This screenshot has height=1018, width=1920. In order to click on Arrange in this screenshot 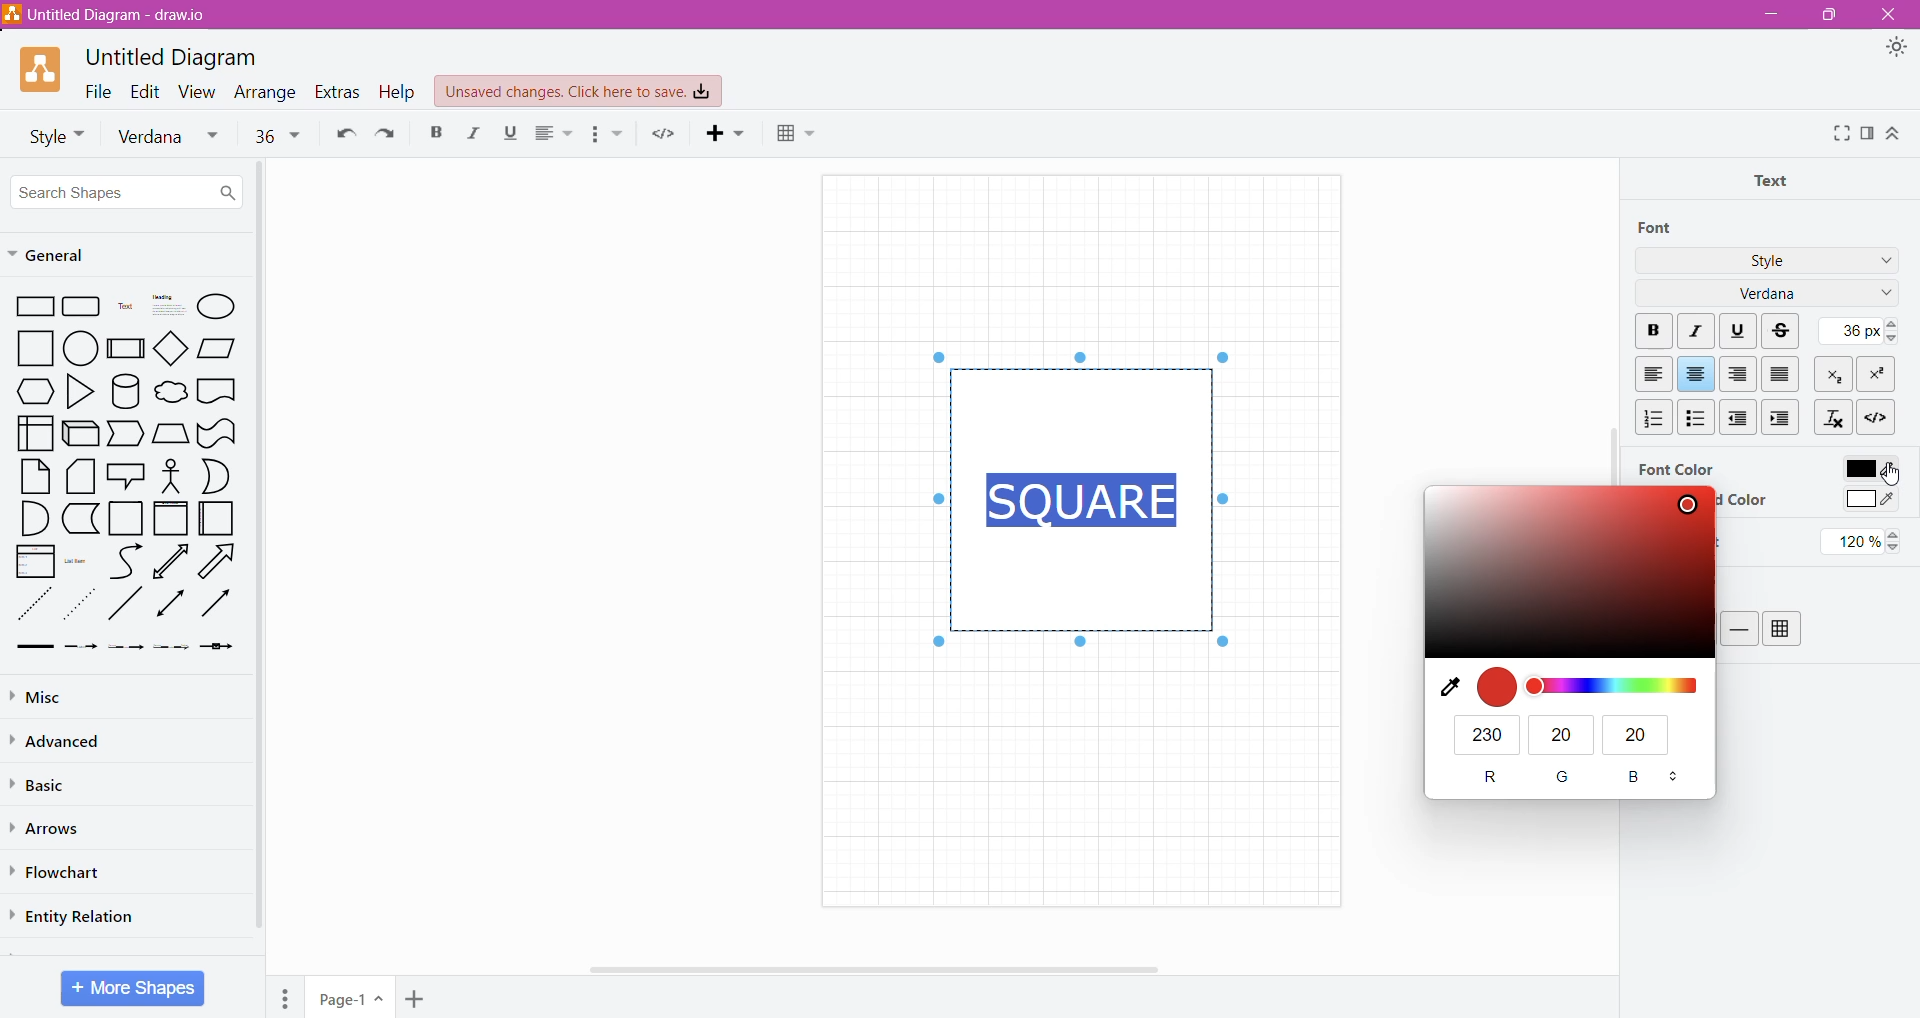, I will do `click(267, 92)`.